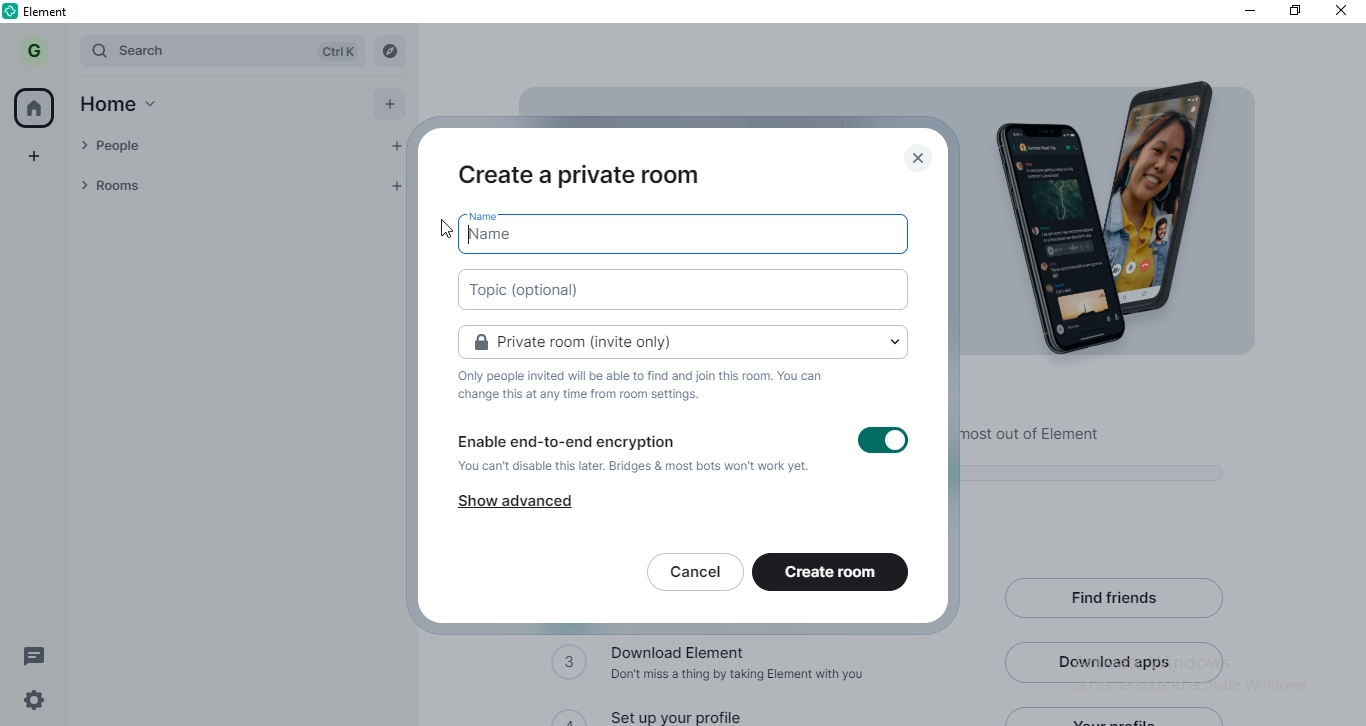 This screenshot has width=1366, height=726. I want to click on people, so click(221, 148).